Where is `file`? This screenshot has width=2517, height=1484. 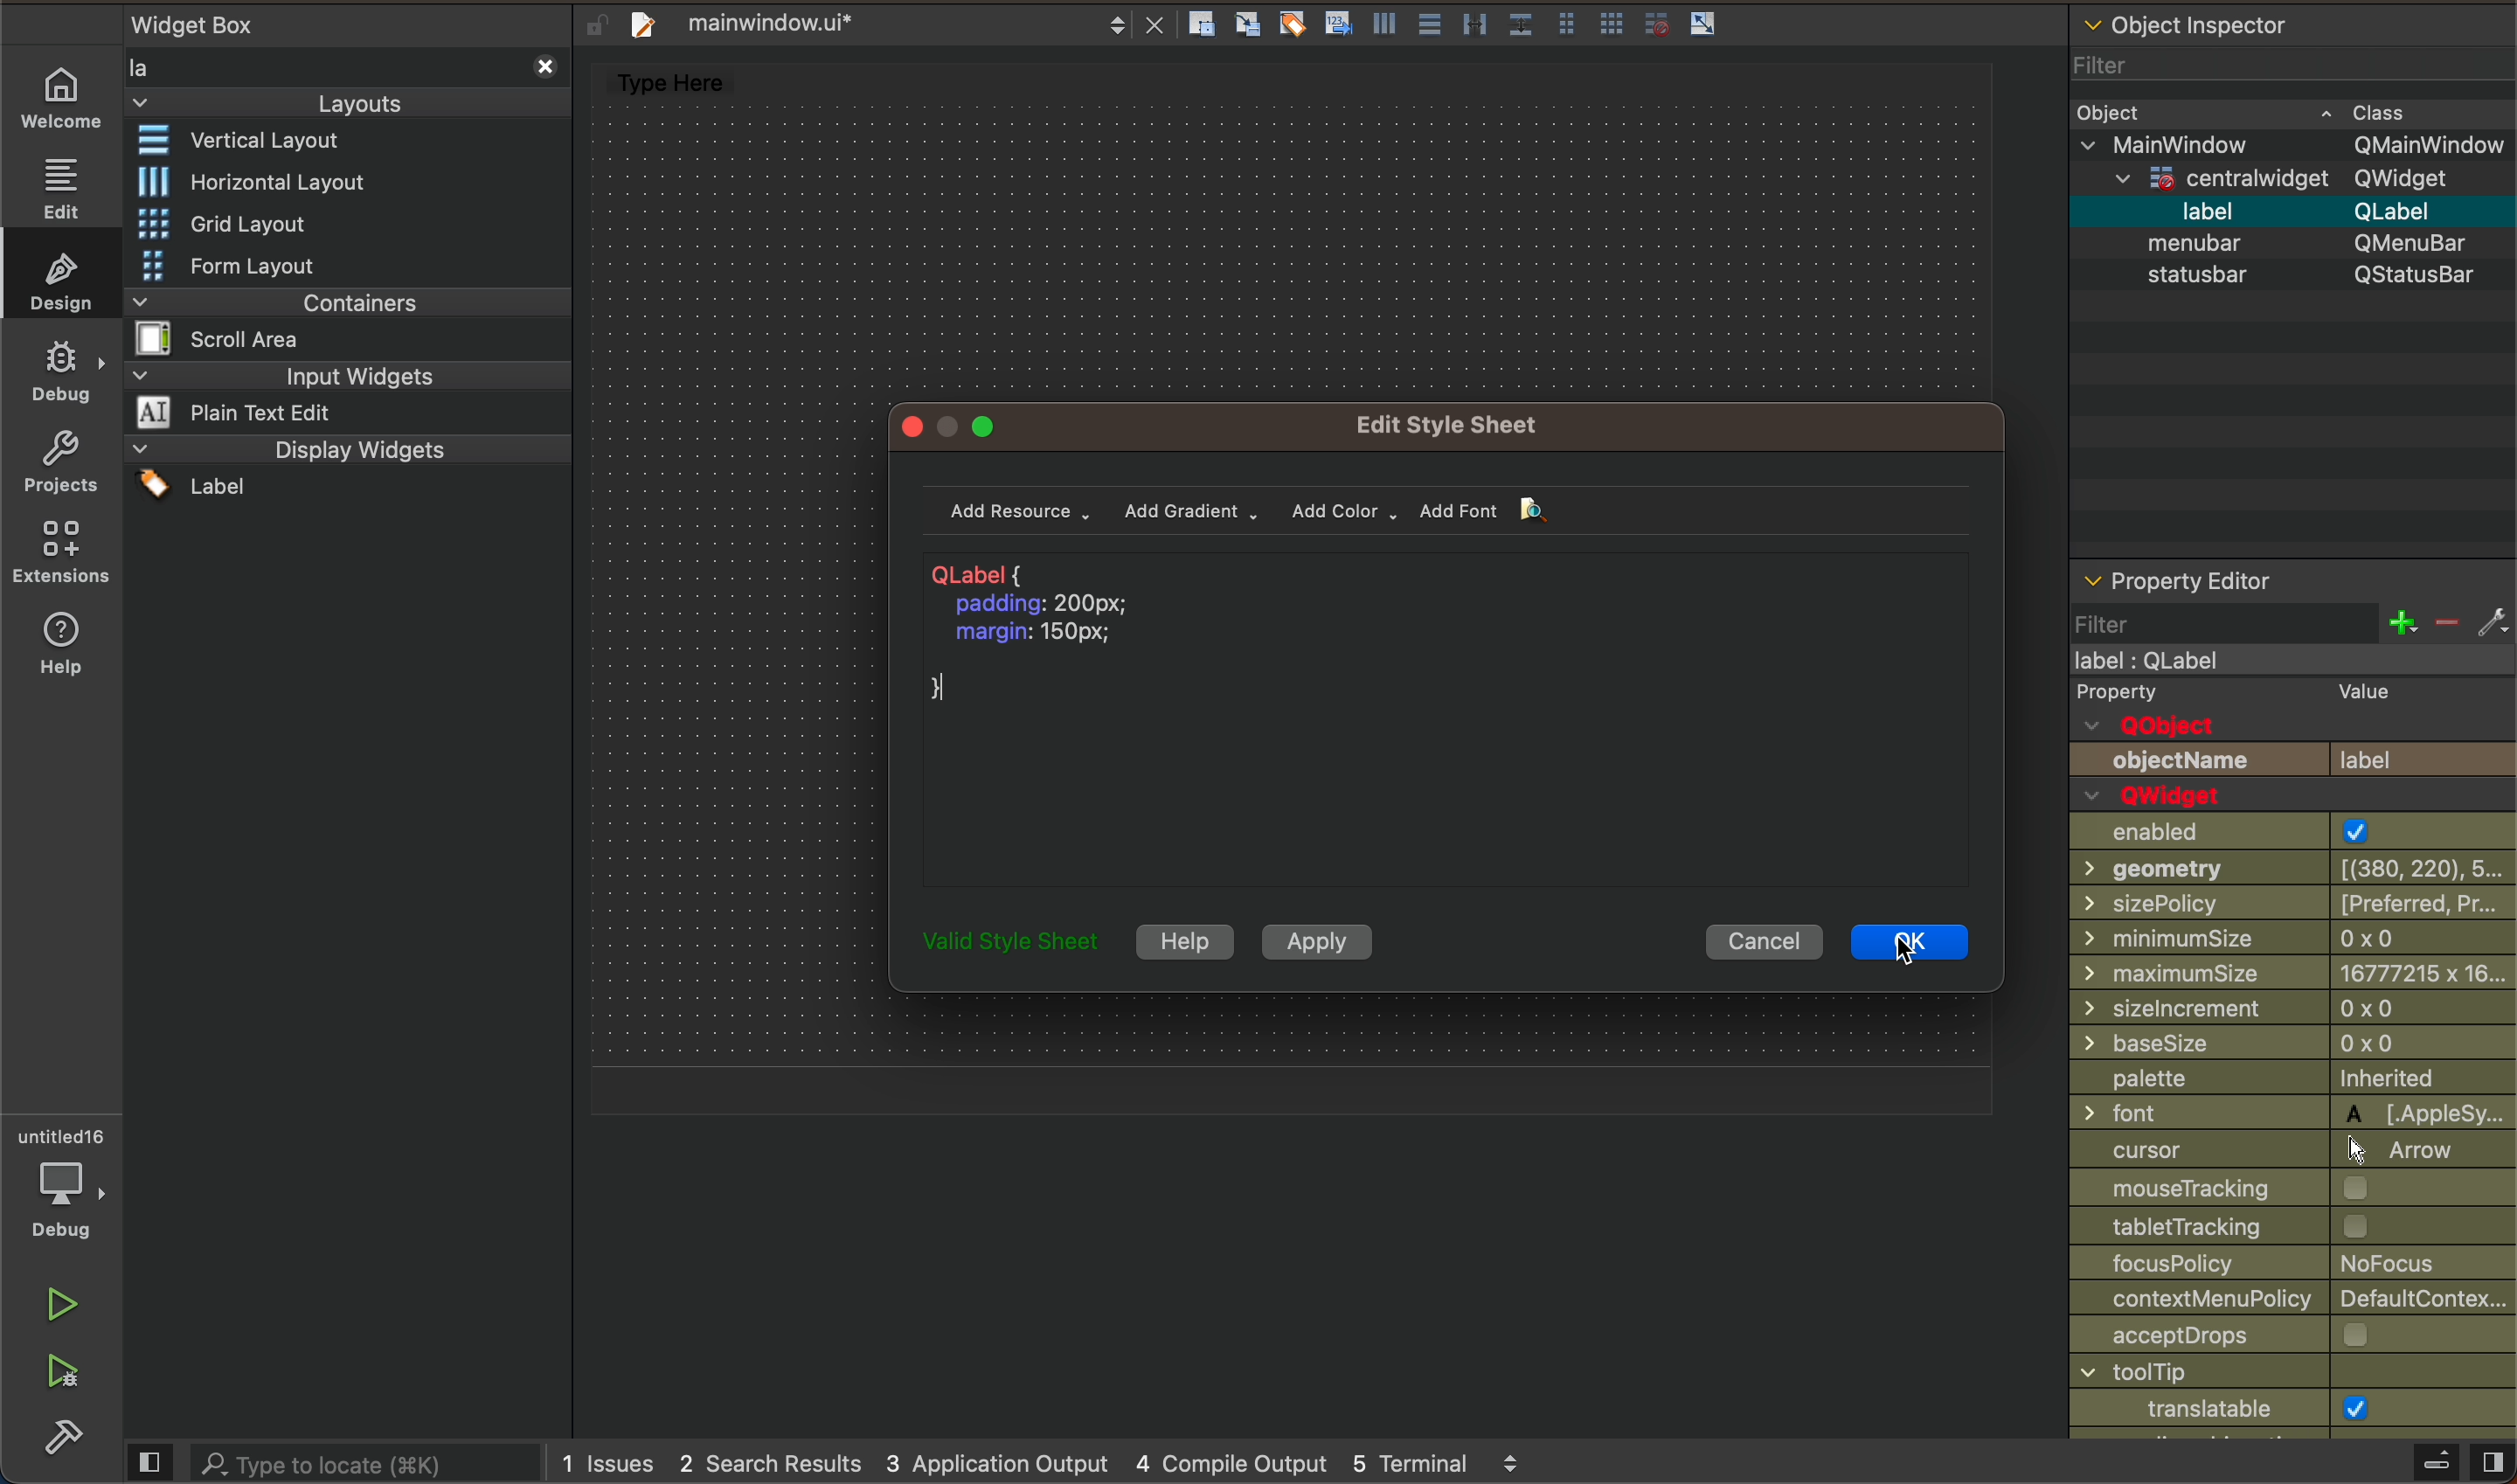
file is located at coordinates (891, 22).